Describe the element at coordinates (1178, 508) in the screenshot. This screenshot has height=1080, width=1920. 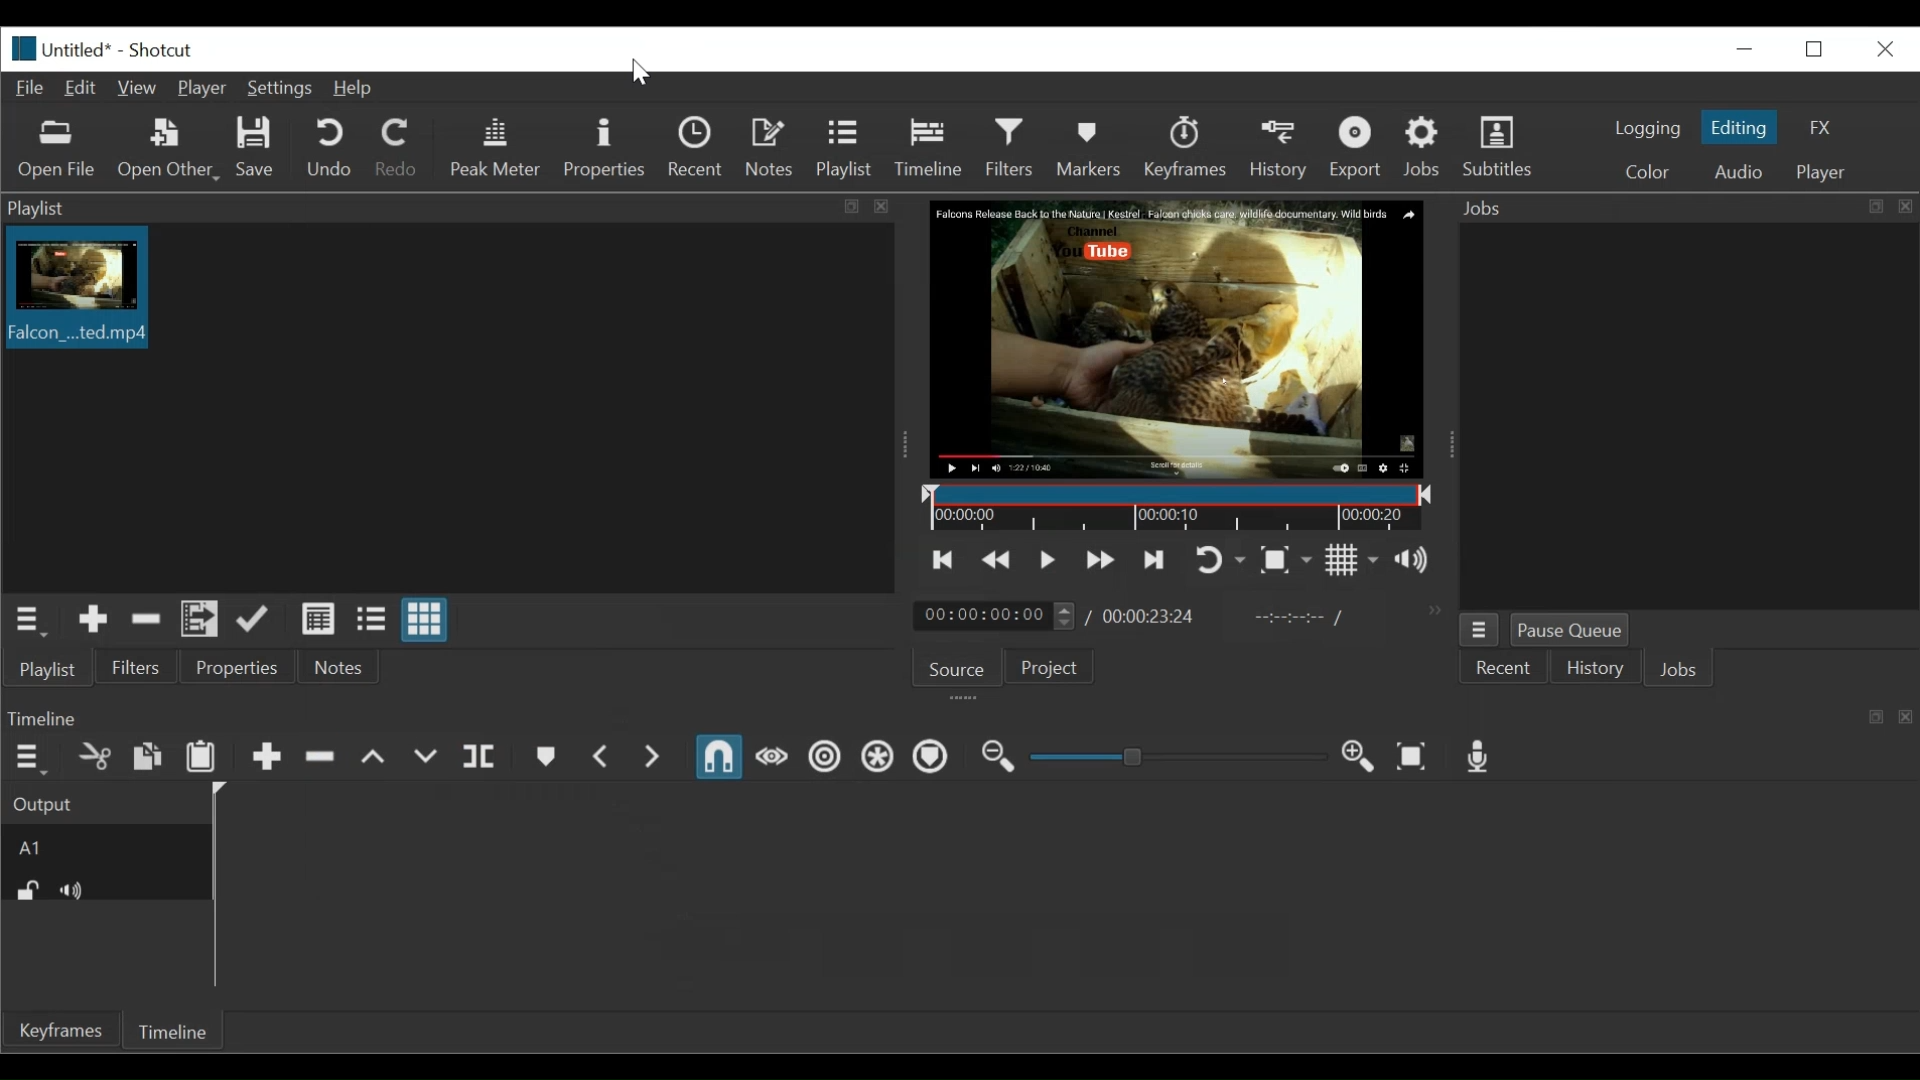
I see `Timeline` at that location.